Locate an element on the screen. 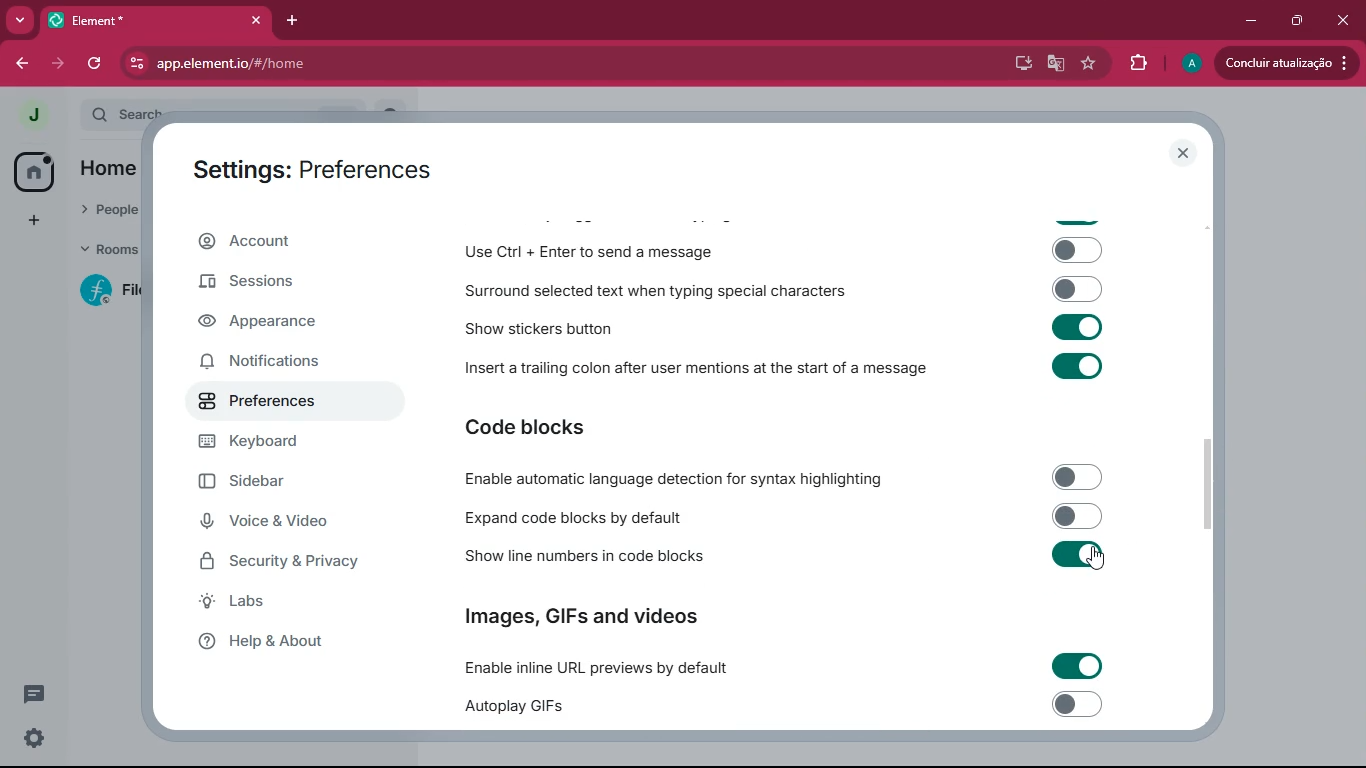 The image size is (1366, 768). cursor  is located at coordinates (1100, 560).